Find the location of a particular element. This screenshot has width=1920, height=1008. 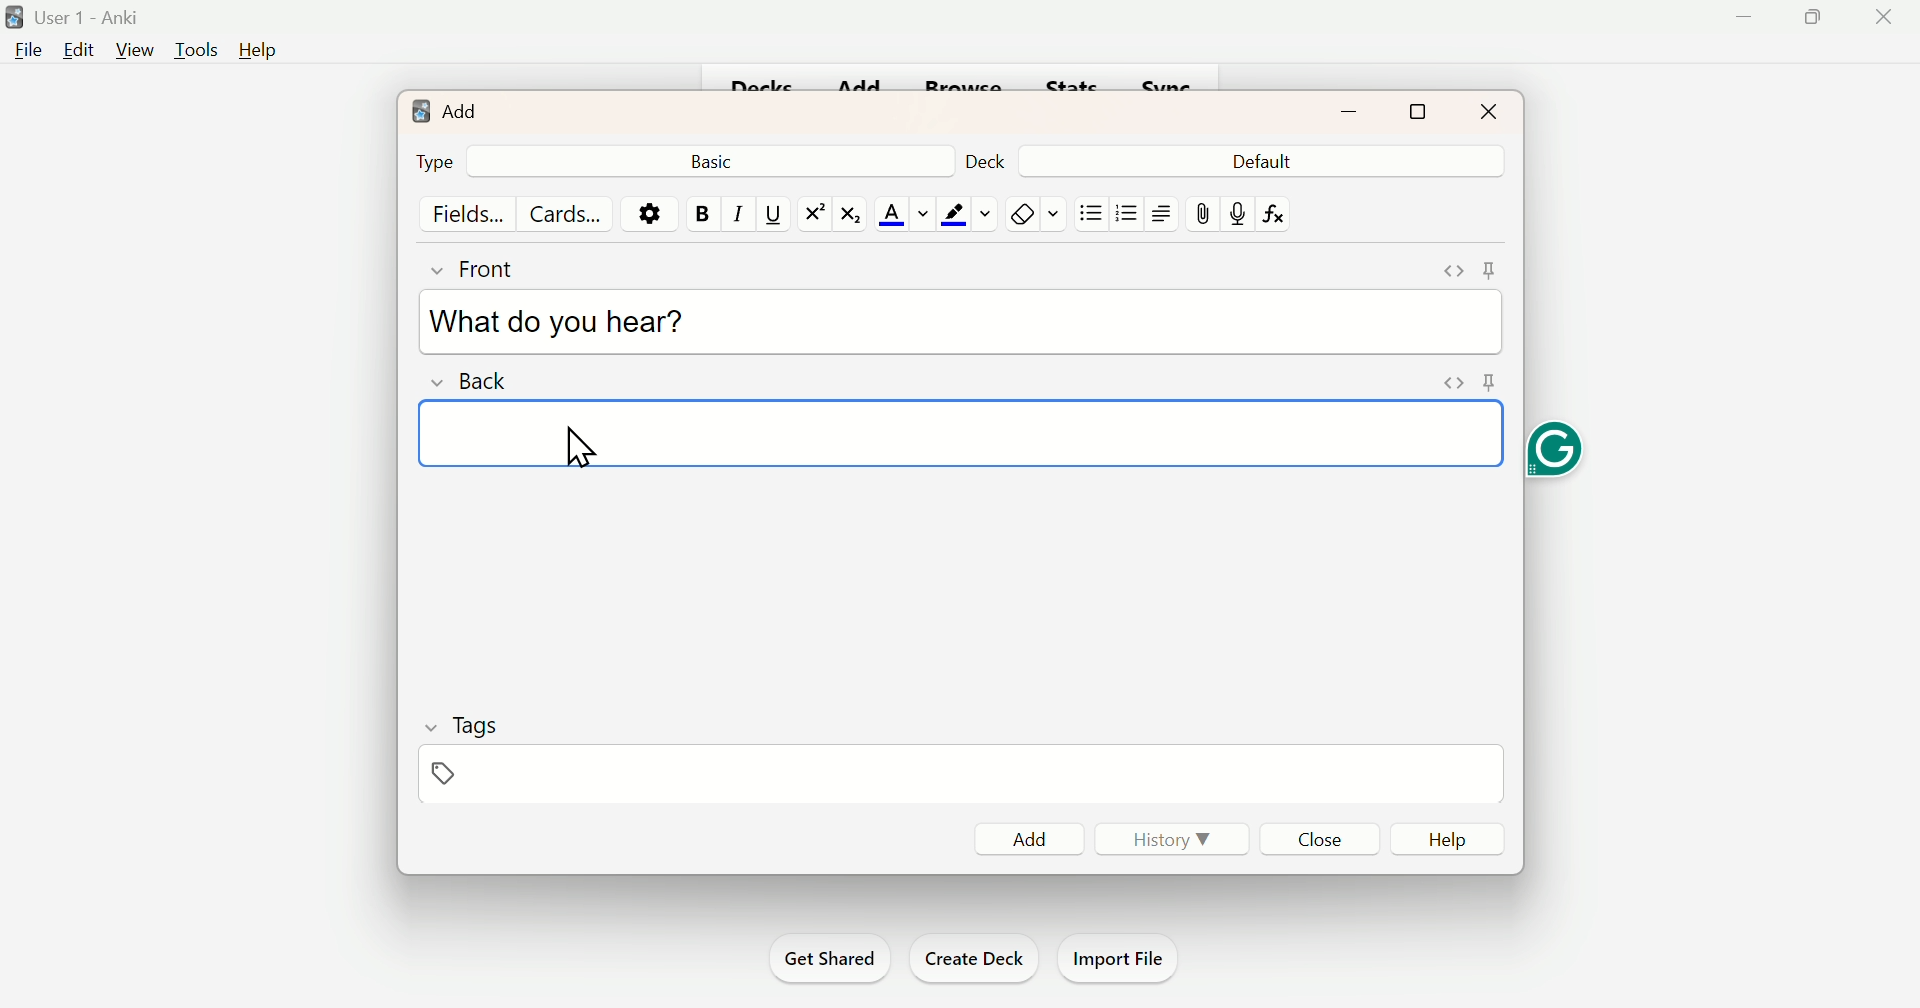

Cards... is located at coordinates (561, 212).